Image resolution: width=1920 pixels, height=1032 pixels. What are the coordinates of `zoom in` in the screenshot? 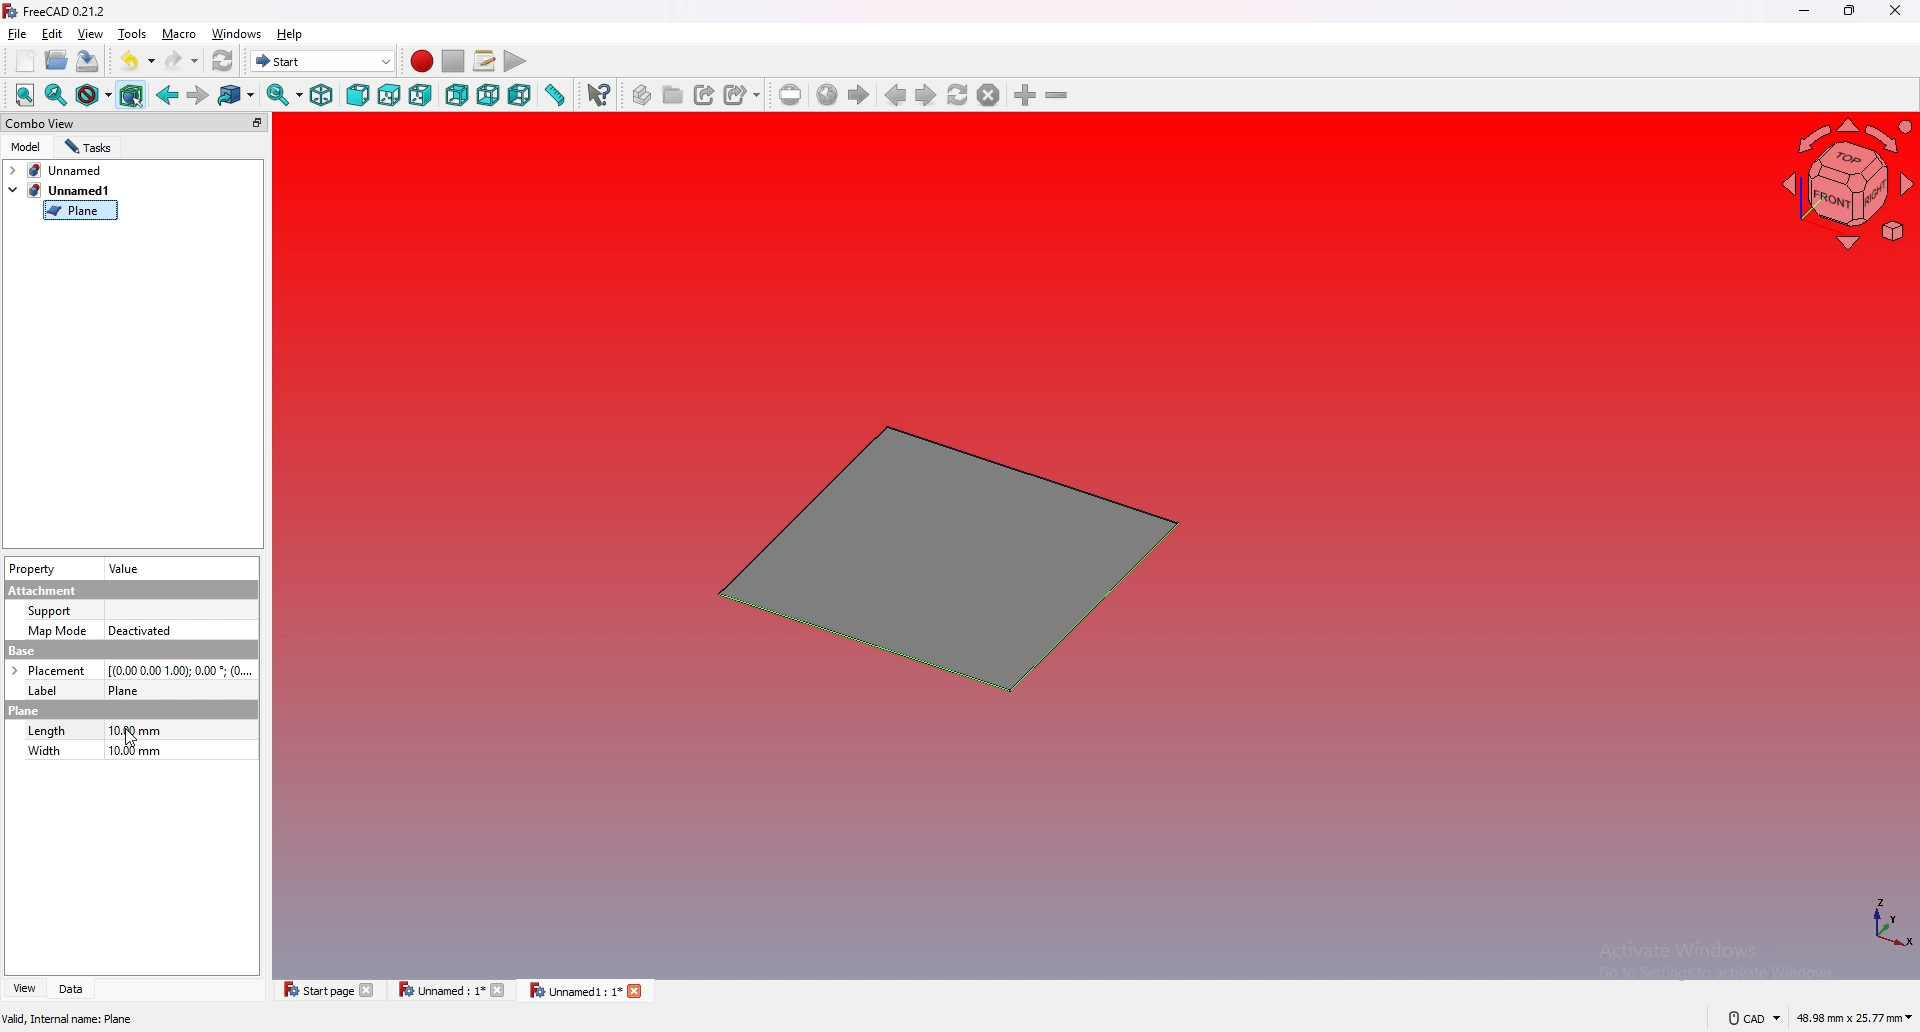 It's located at (1027, 95).